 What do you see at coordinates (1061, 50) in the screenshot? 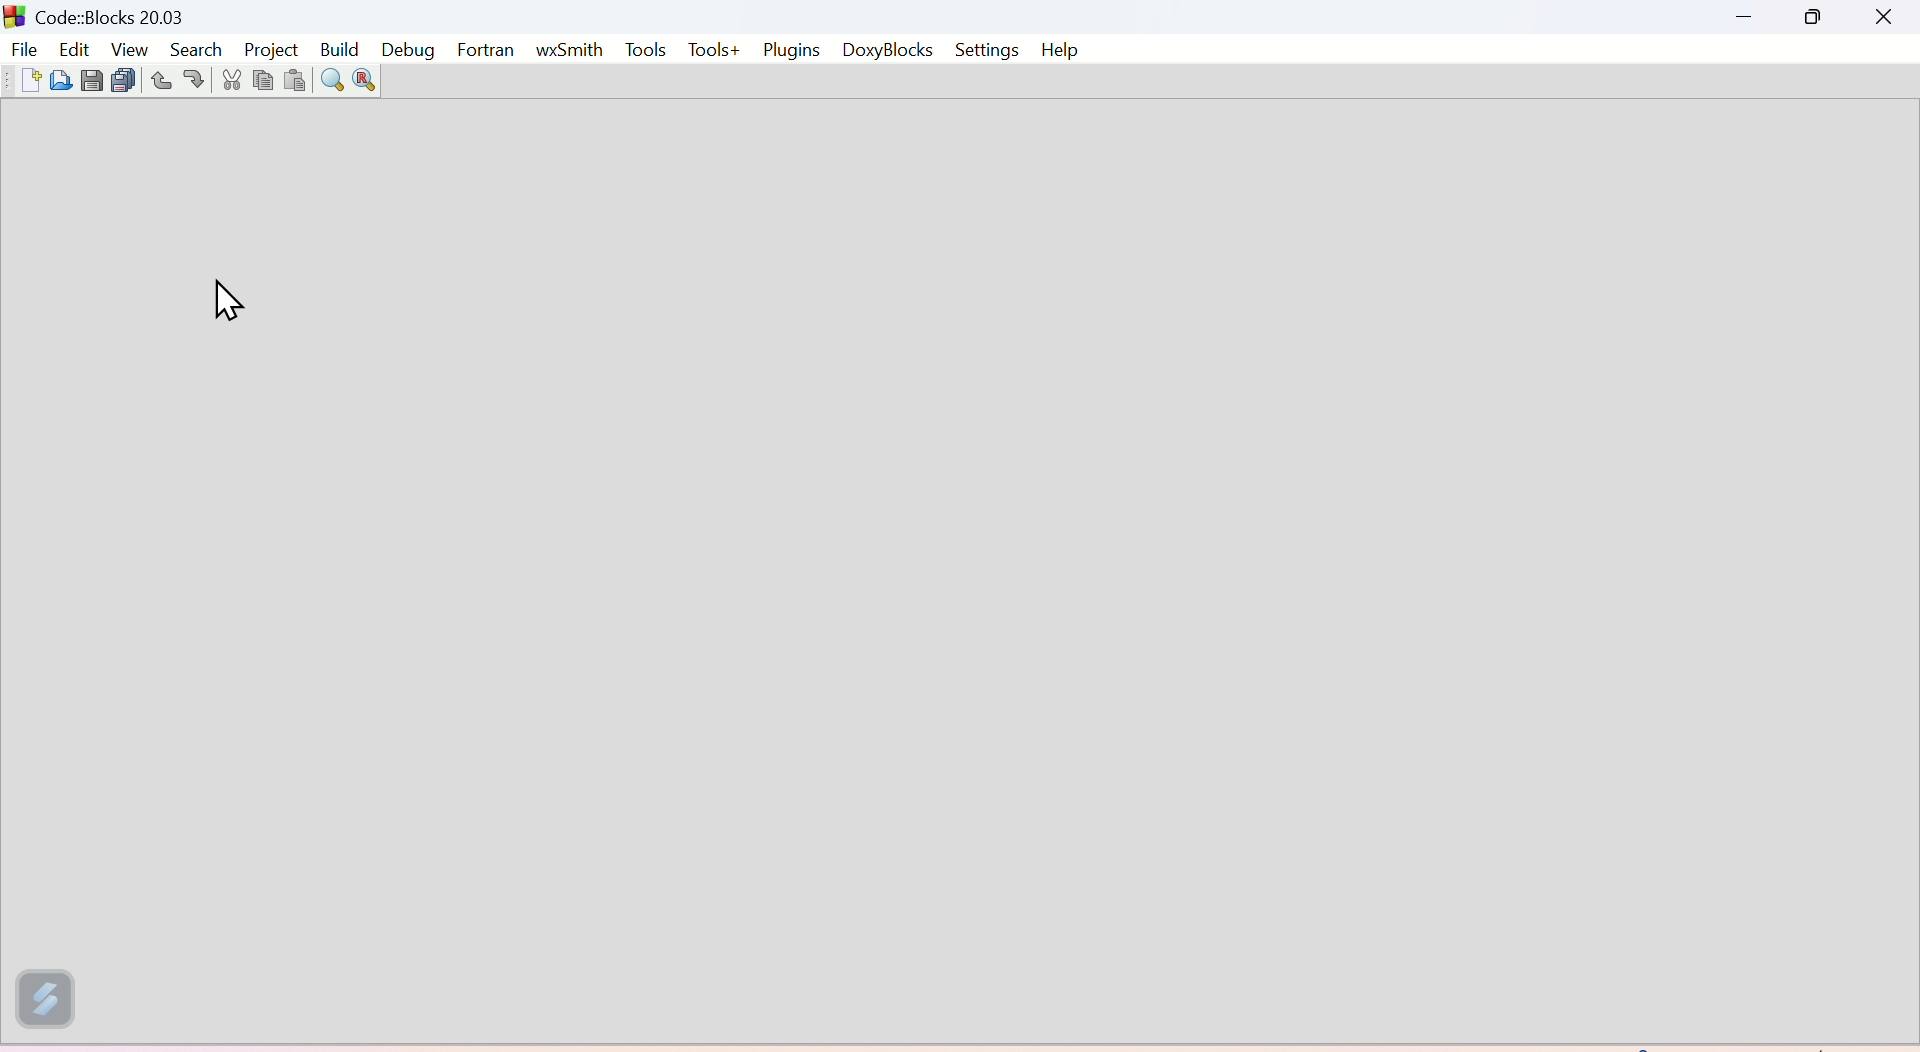
I see `help` at bounding box center [1061, 50].